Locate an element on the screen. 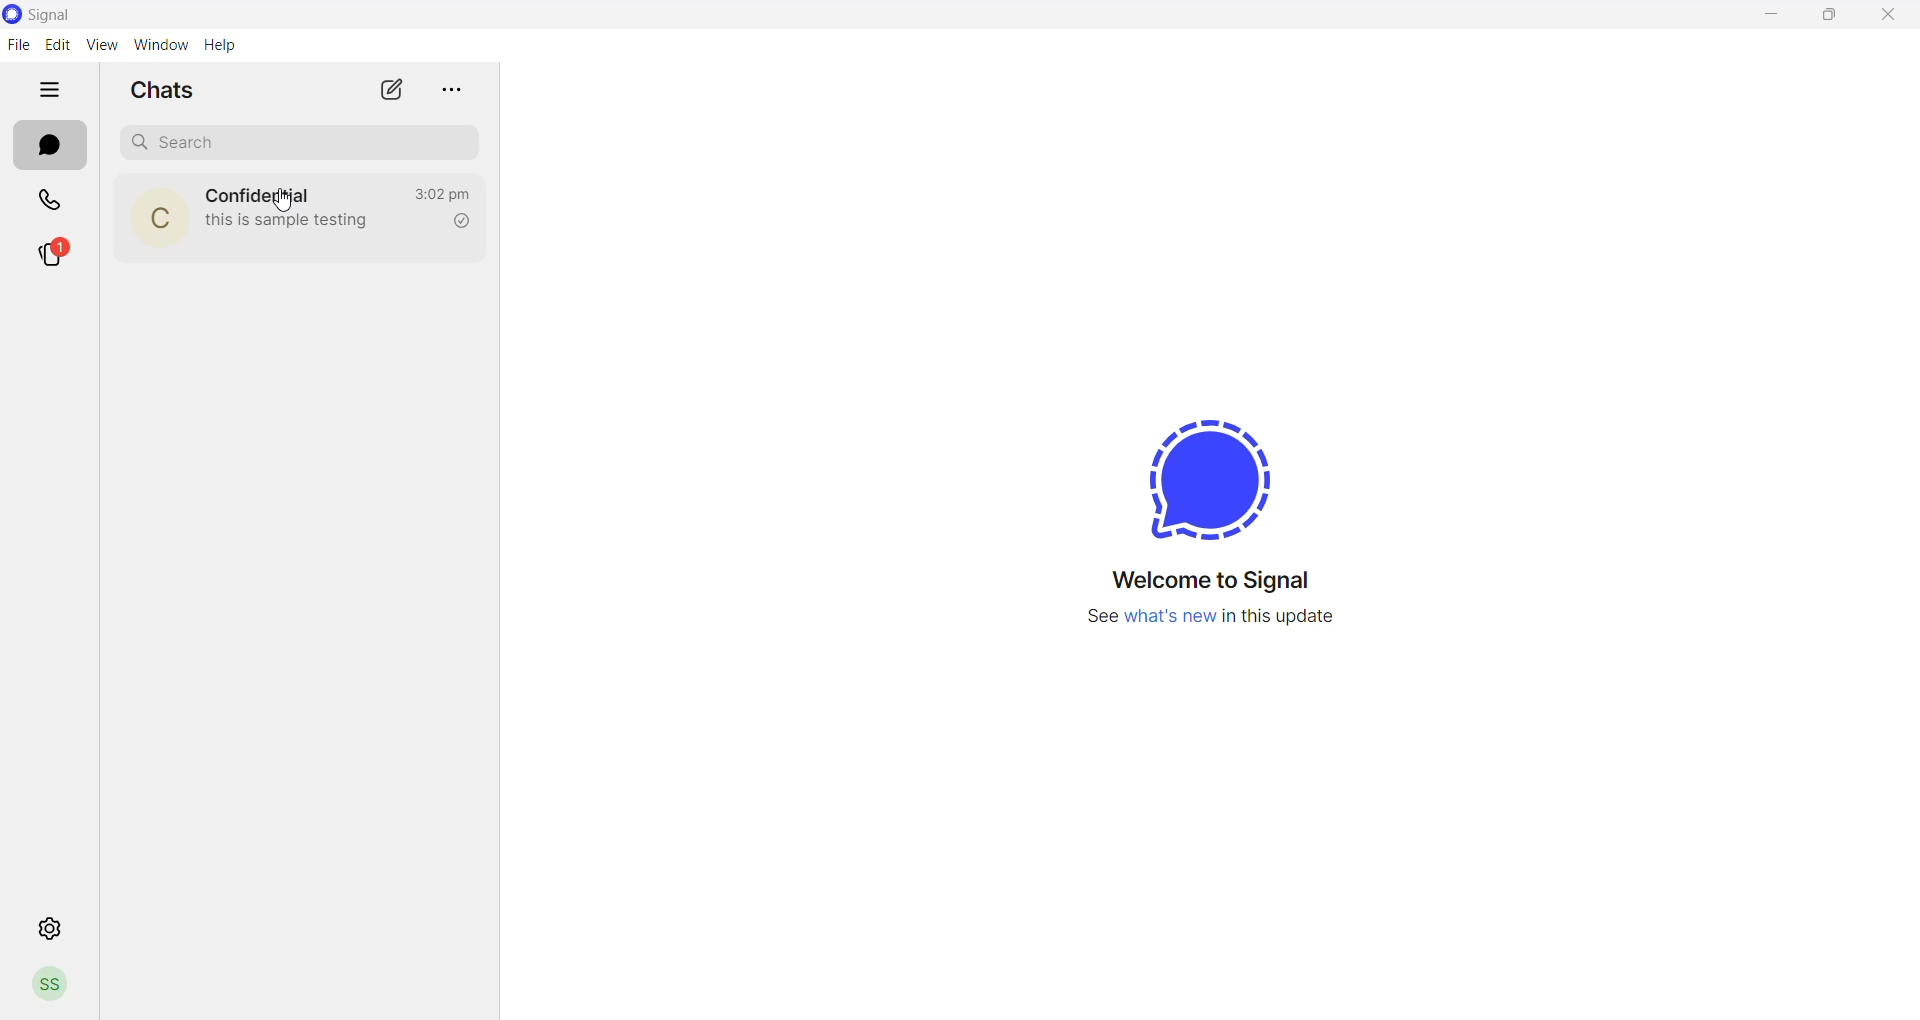 Image resolution: width=1920 pixels, height=1020 pixels. profile picture is located at coordinates (157, 216).